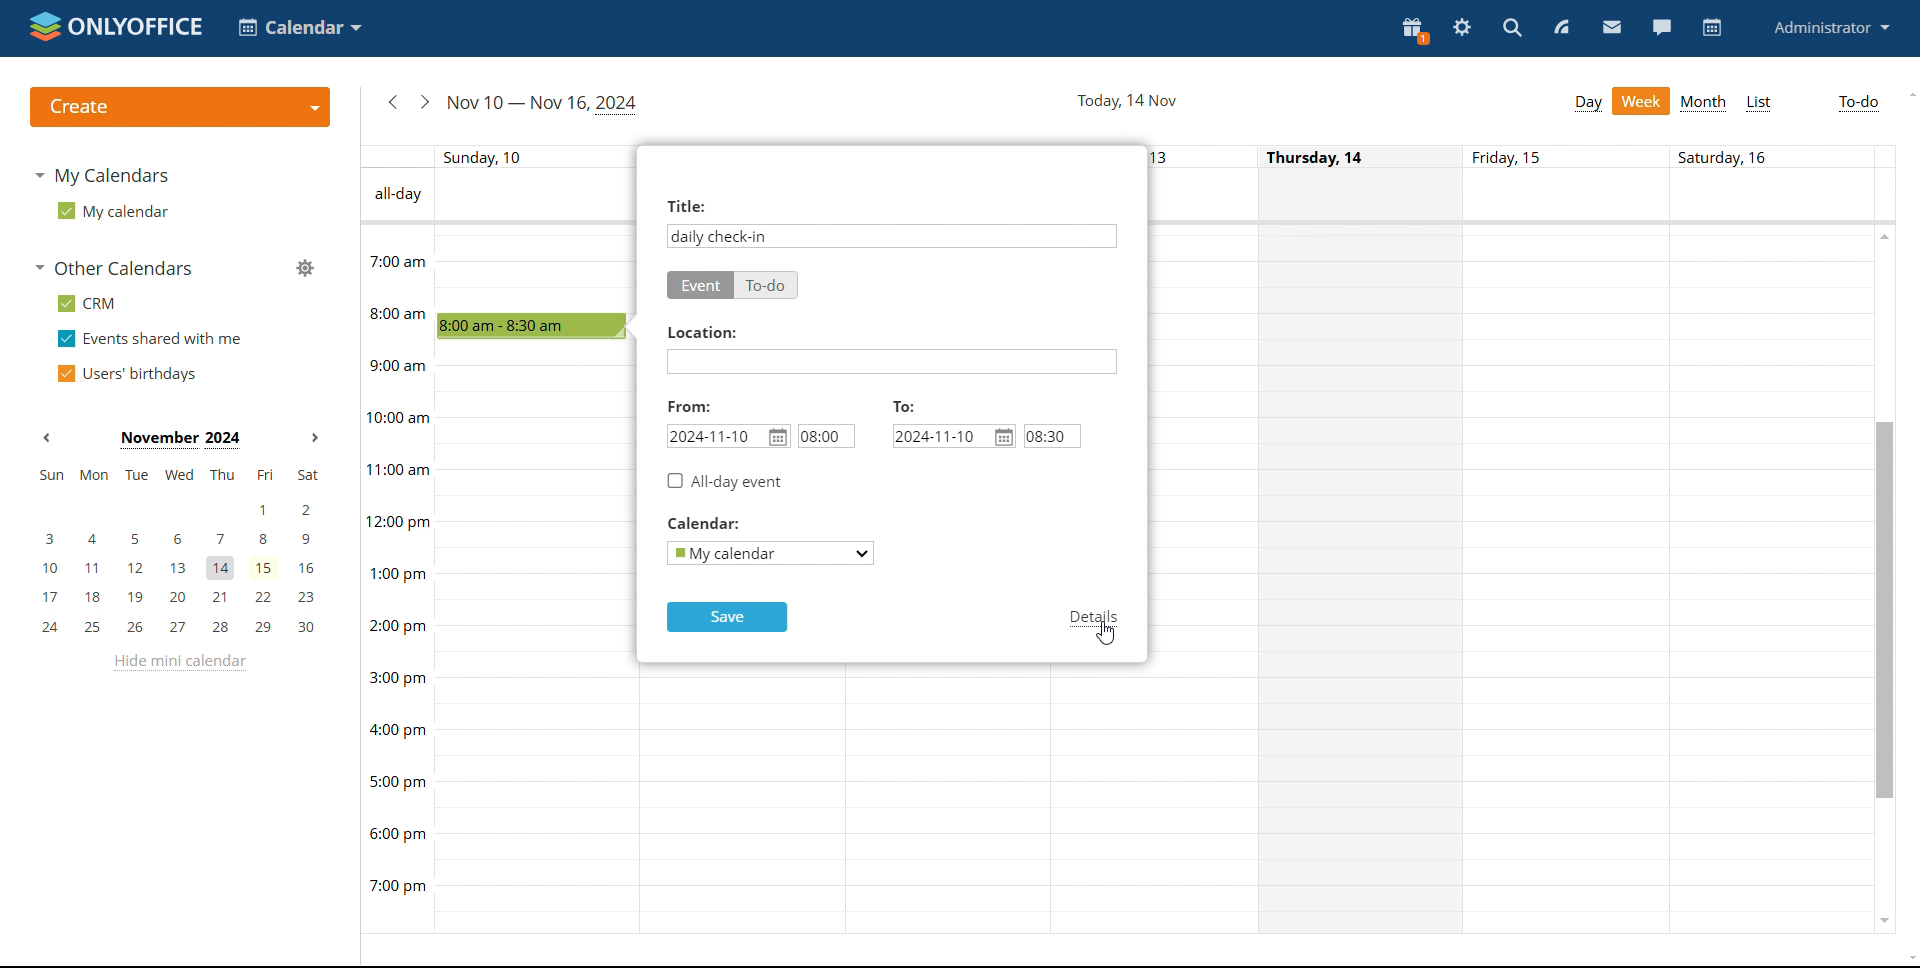 This screenshot has width=1920, height=968. I want to click on end date, so click(953, 435).